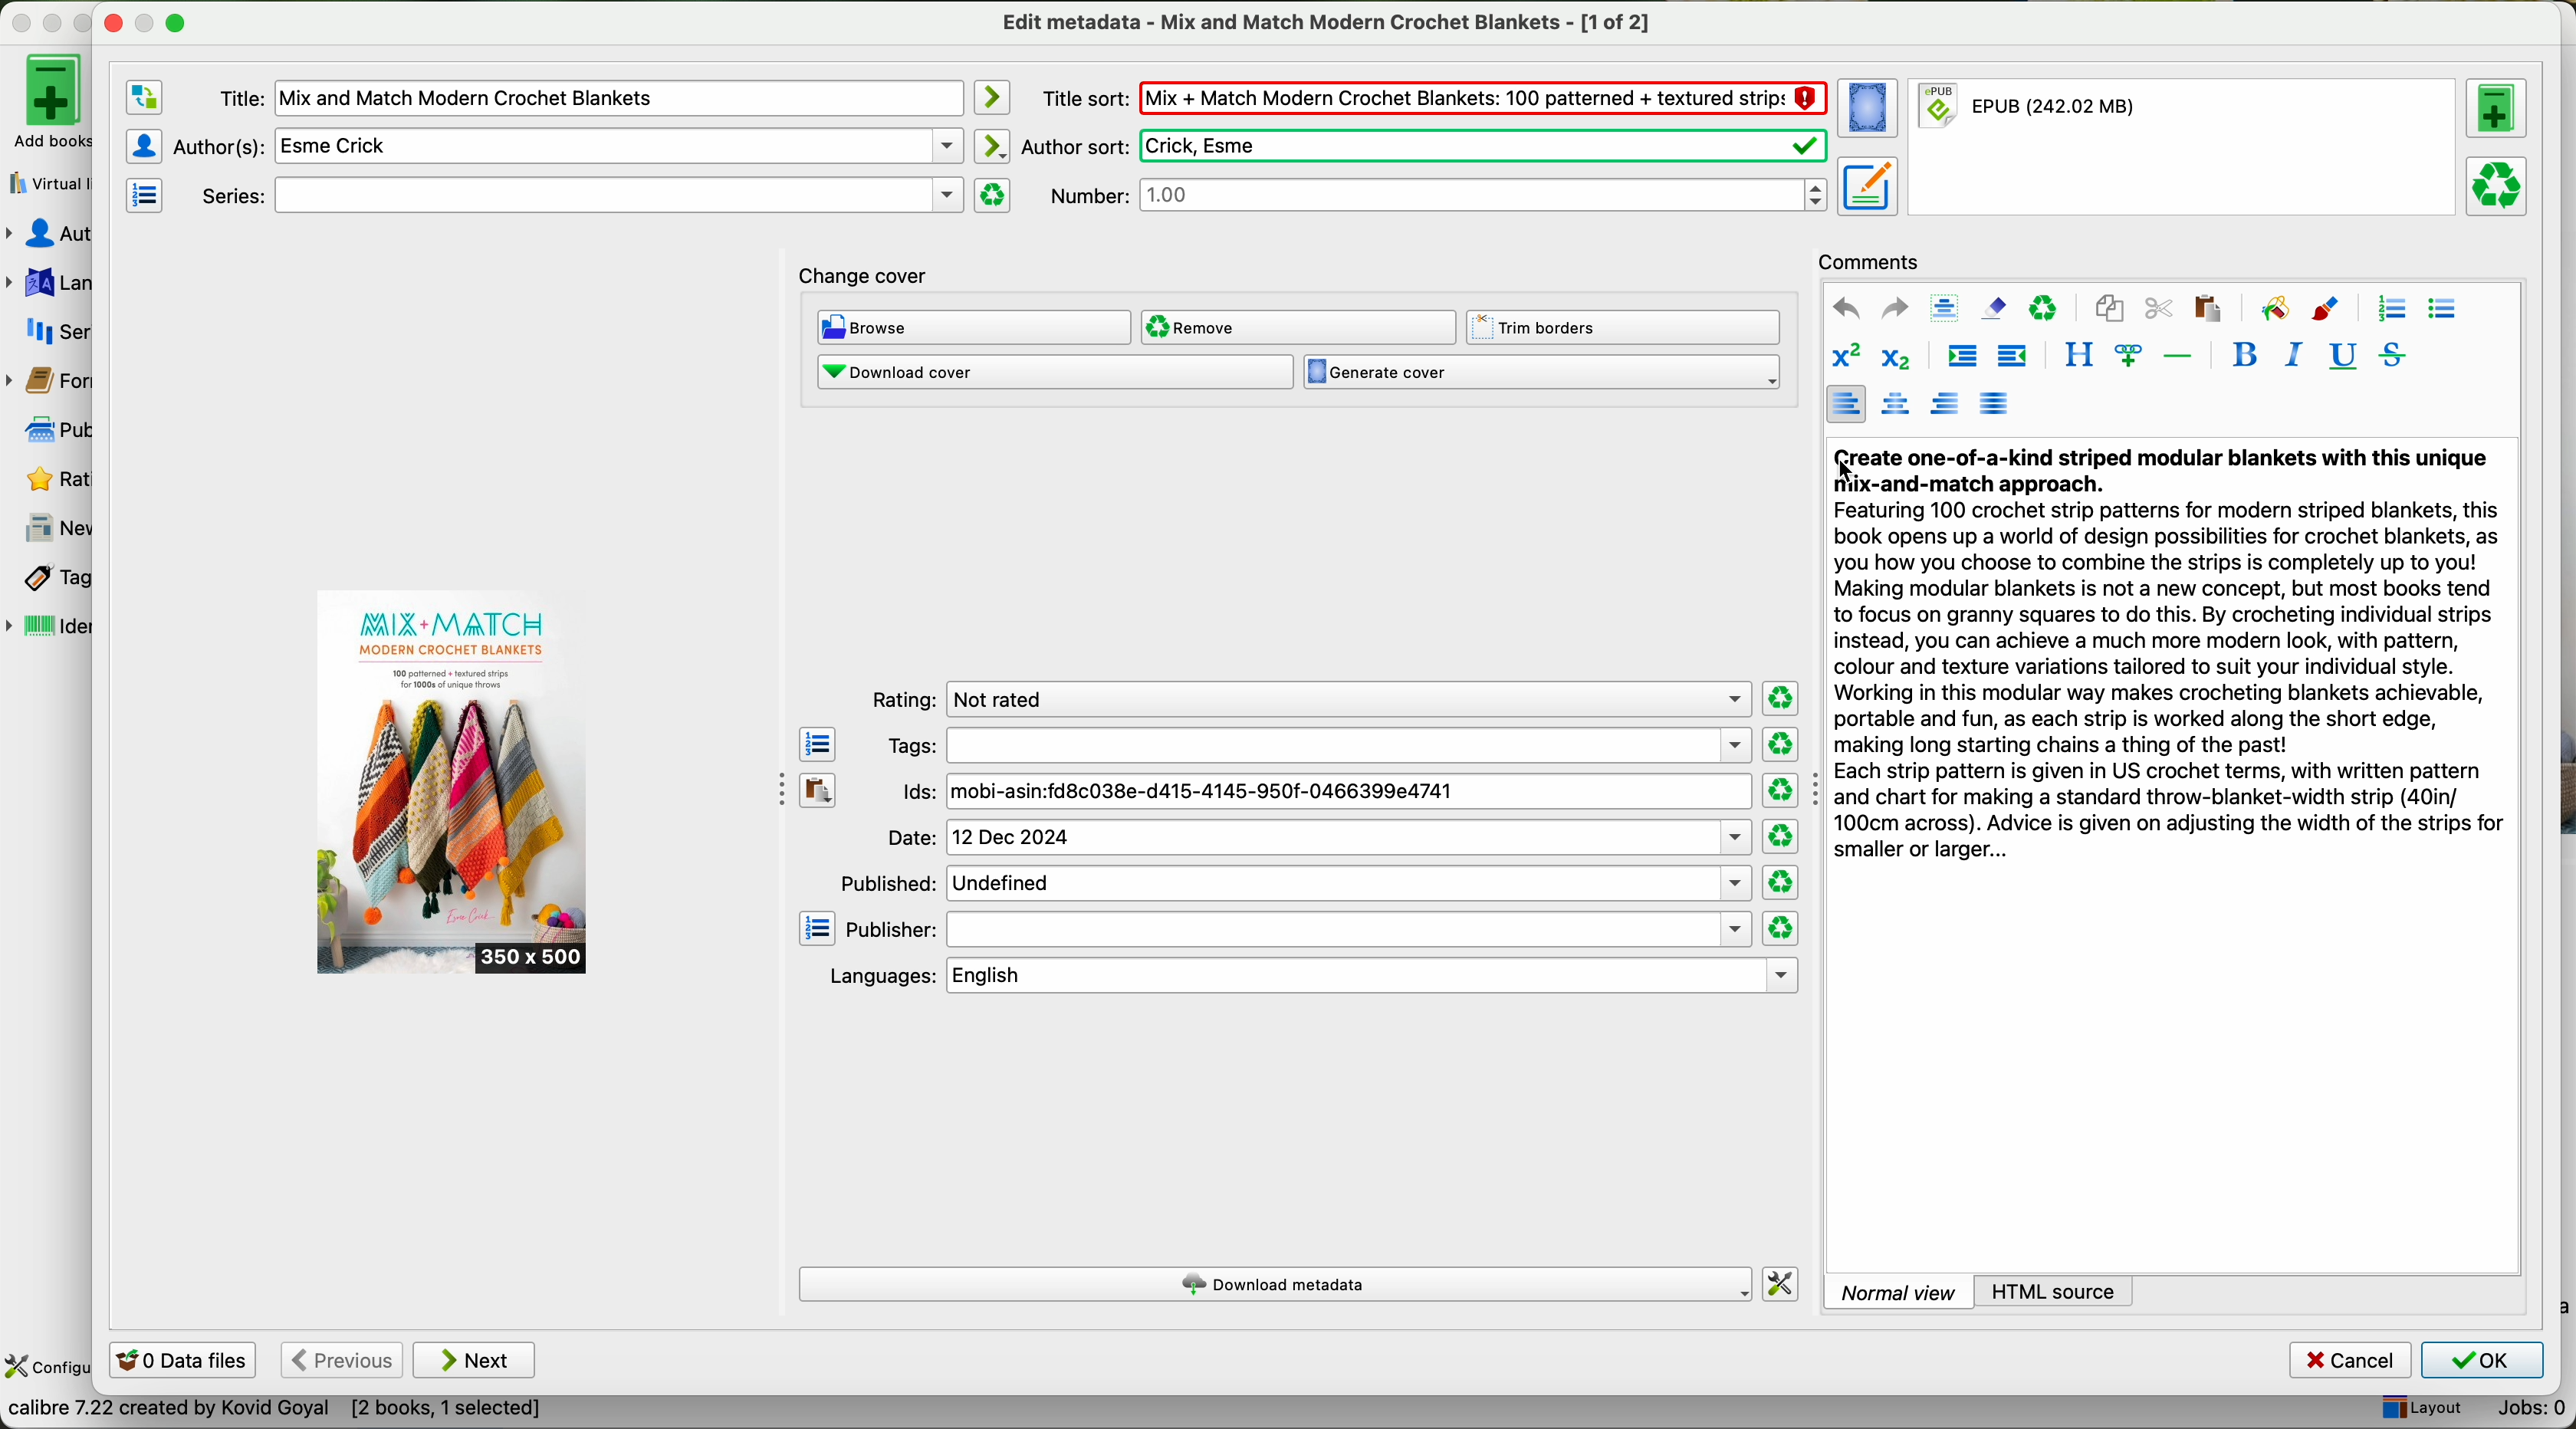 The height and width of the screenshot is (1429, 2576). What do you see at coordinates (1871, 109) in the screenshot?
I see `set the cover for the book` at bounding box center [1871, 109].